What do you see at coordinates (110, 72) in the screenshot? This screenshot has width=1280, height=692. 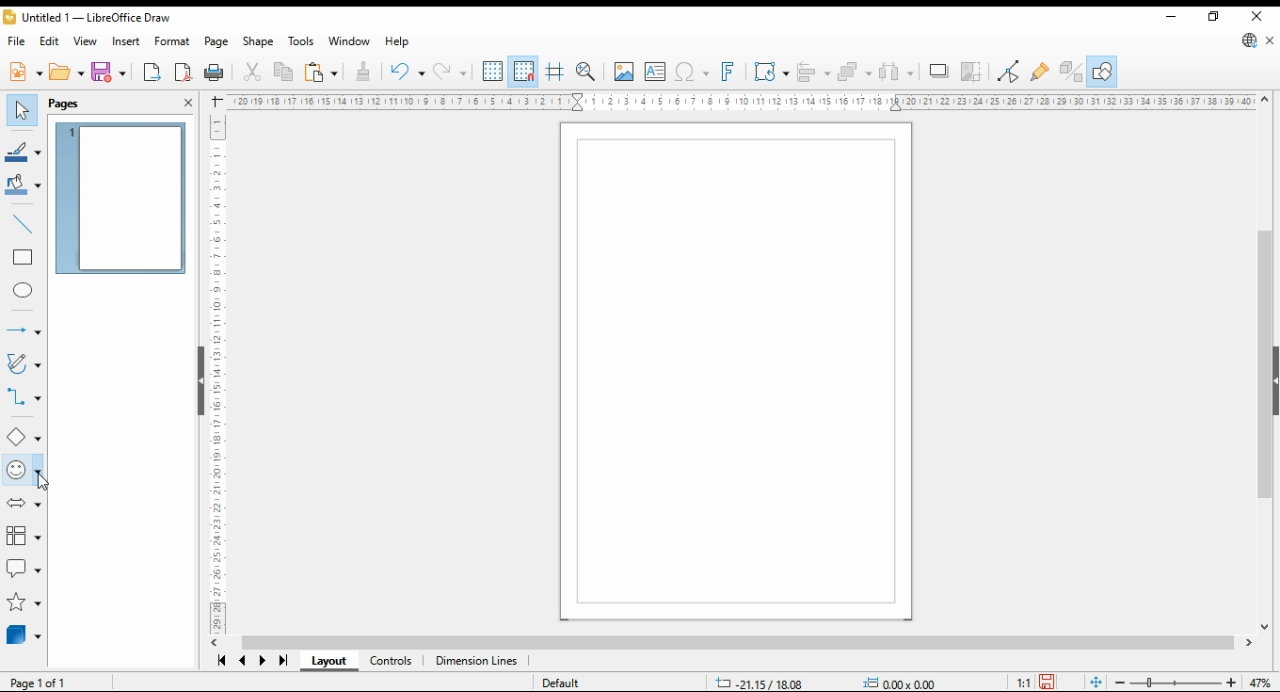 I see `save` at bounding box center [110, 72].